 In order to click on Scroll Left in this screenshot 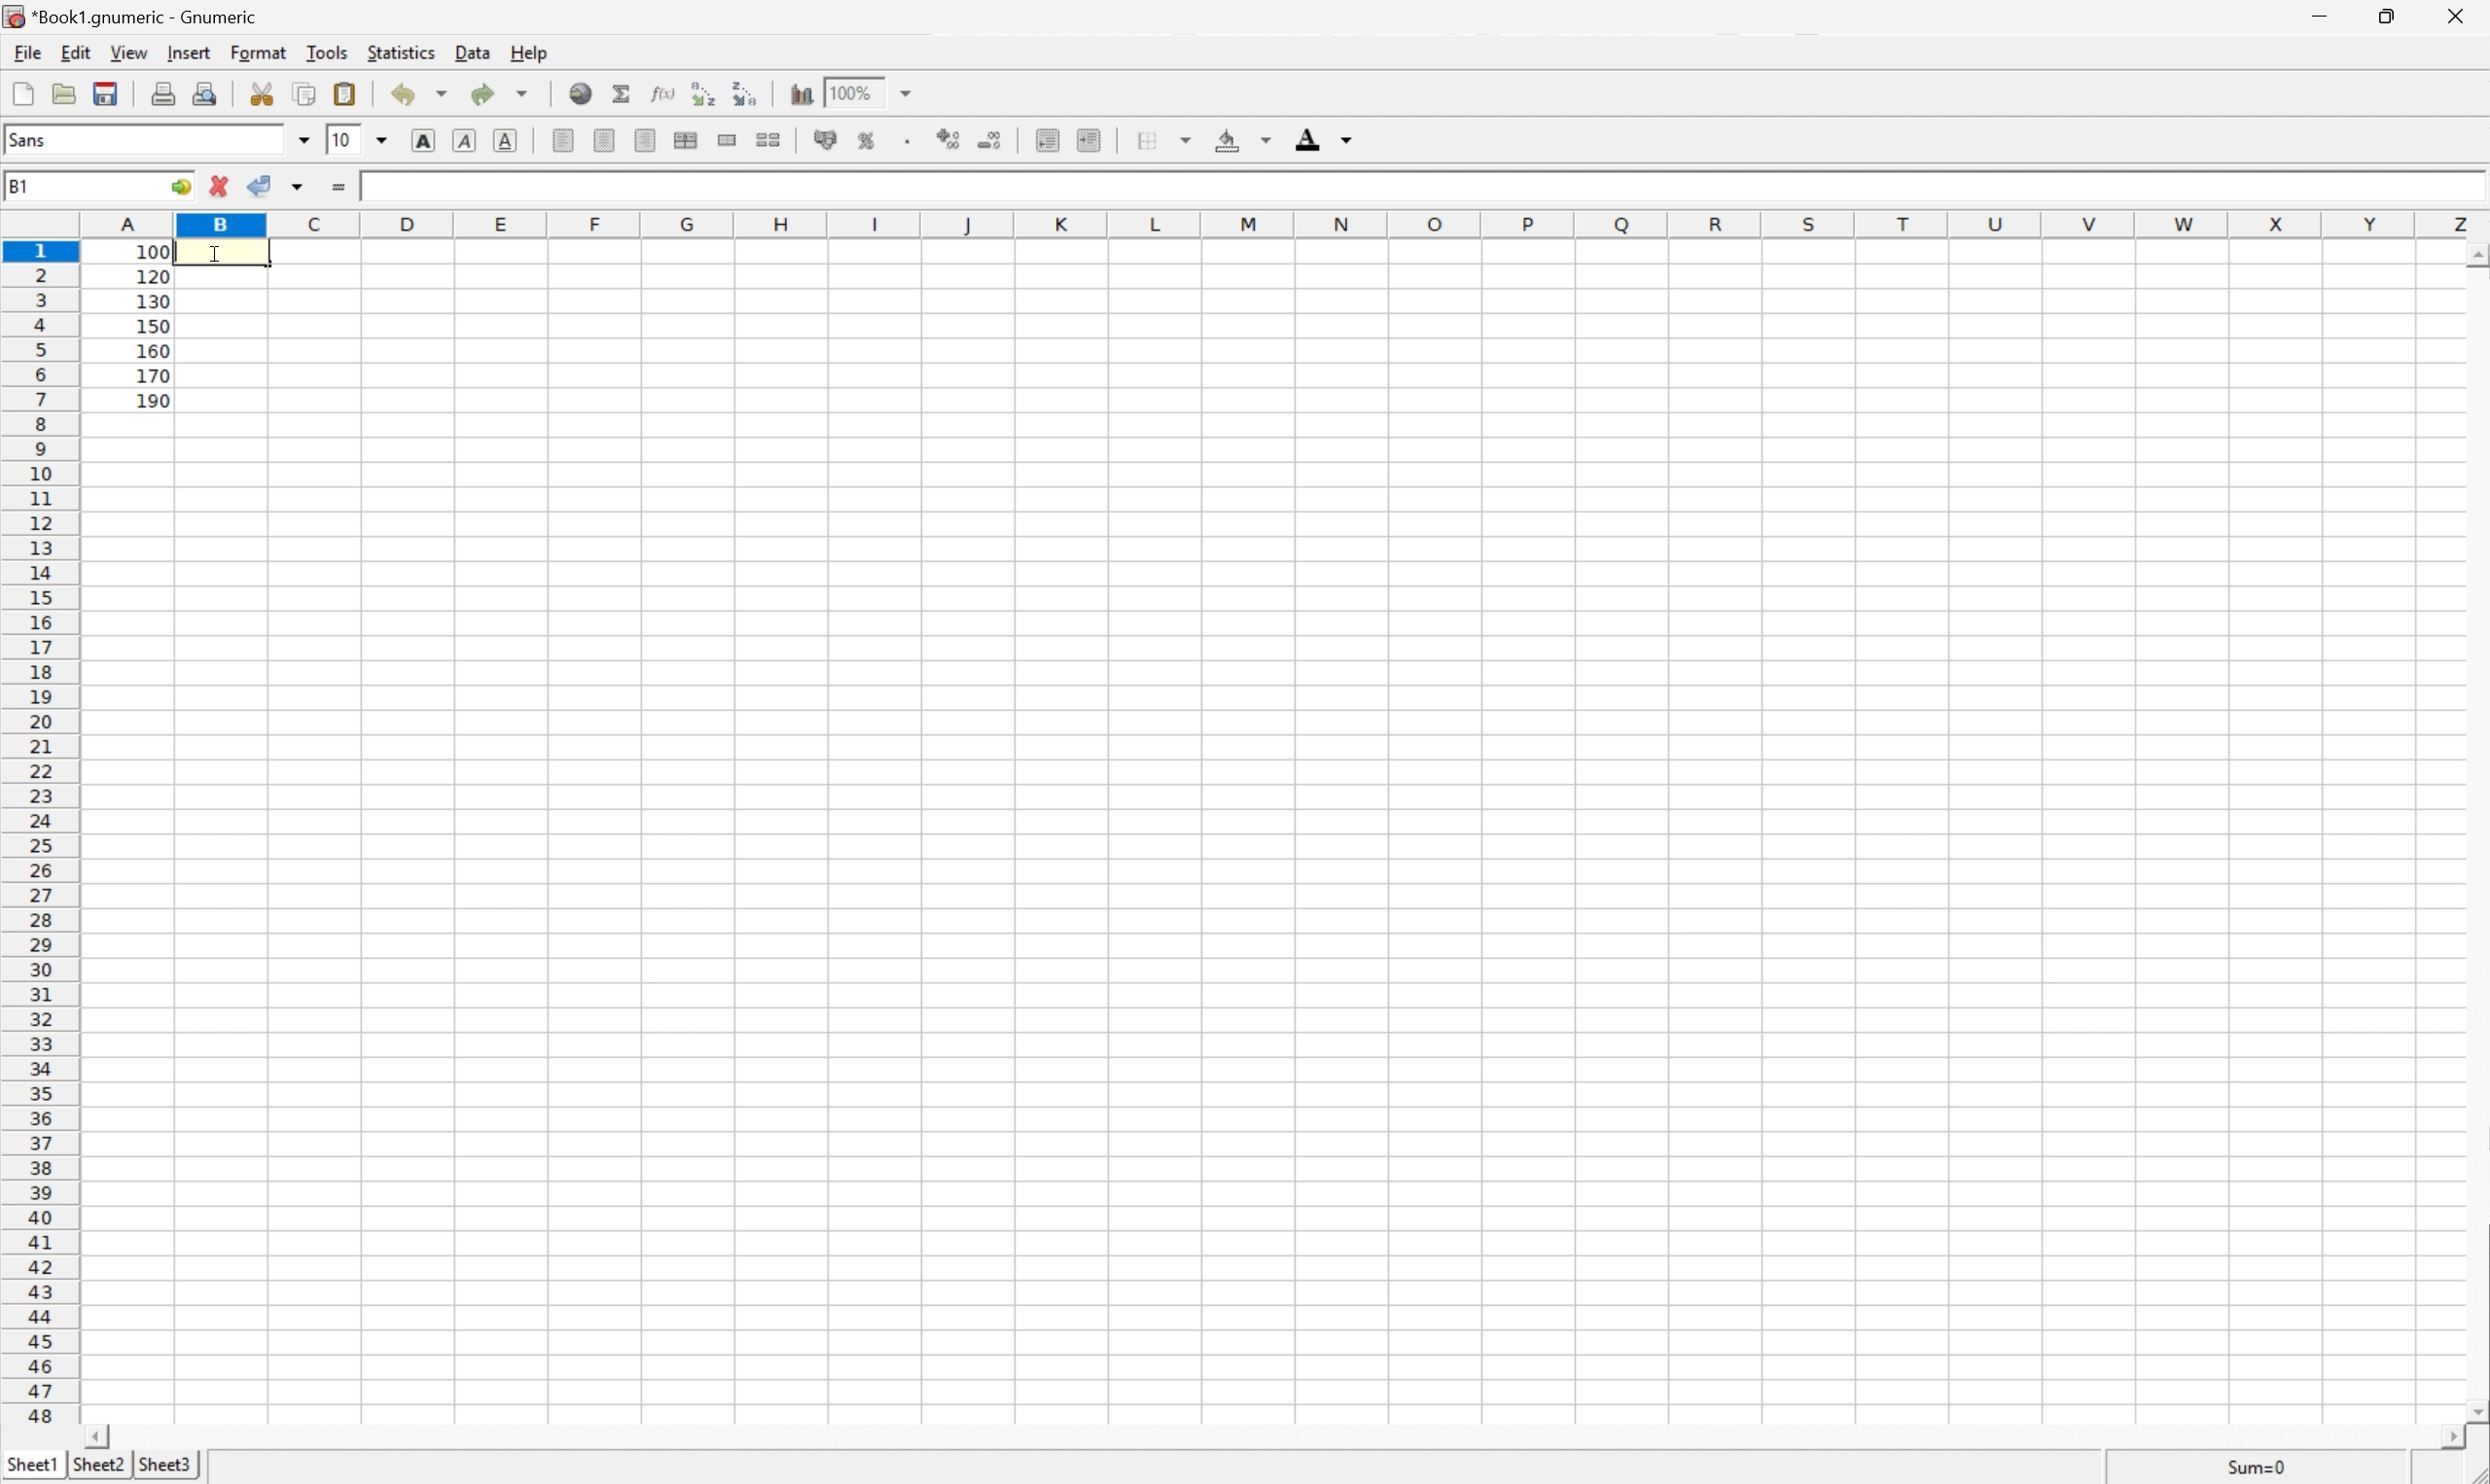, I will do `click(103, 1432)`.